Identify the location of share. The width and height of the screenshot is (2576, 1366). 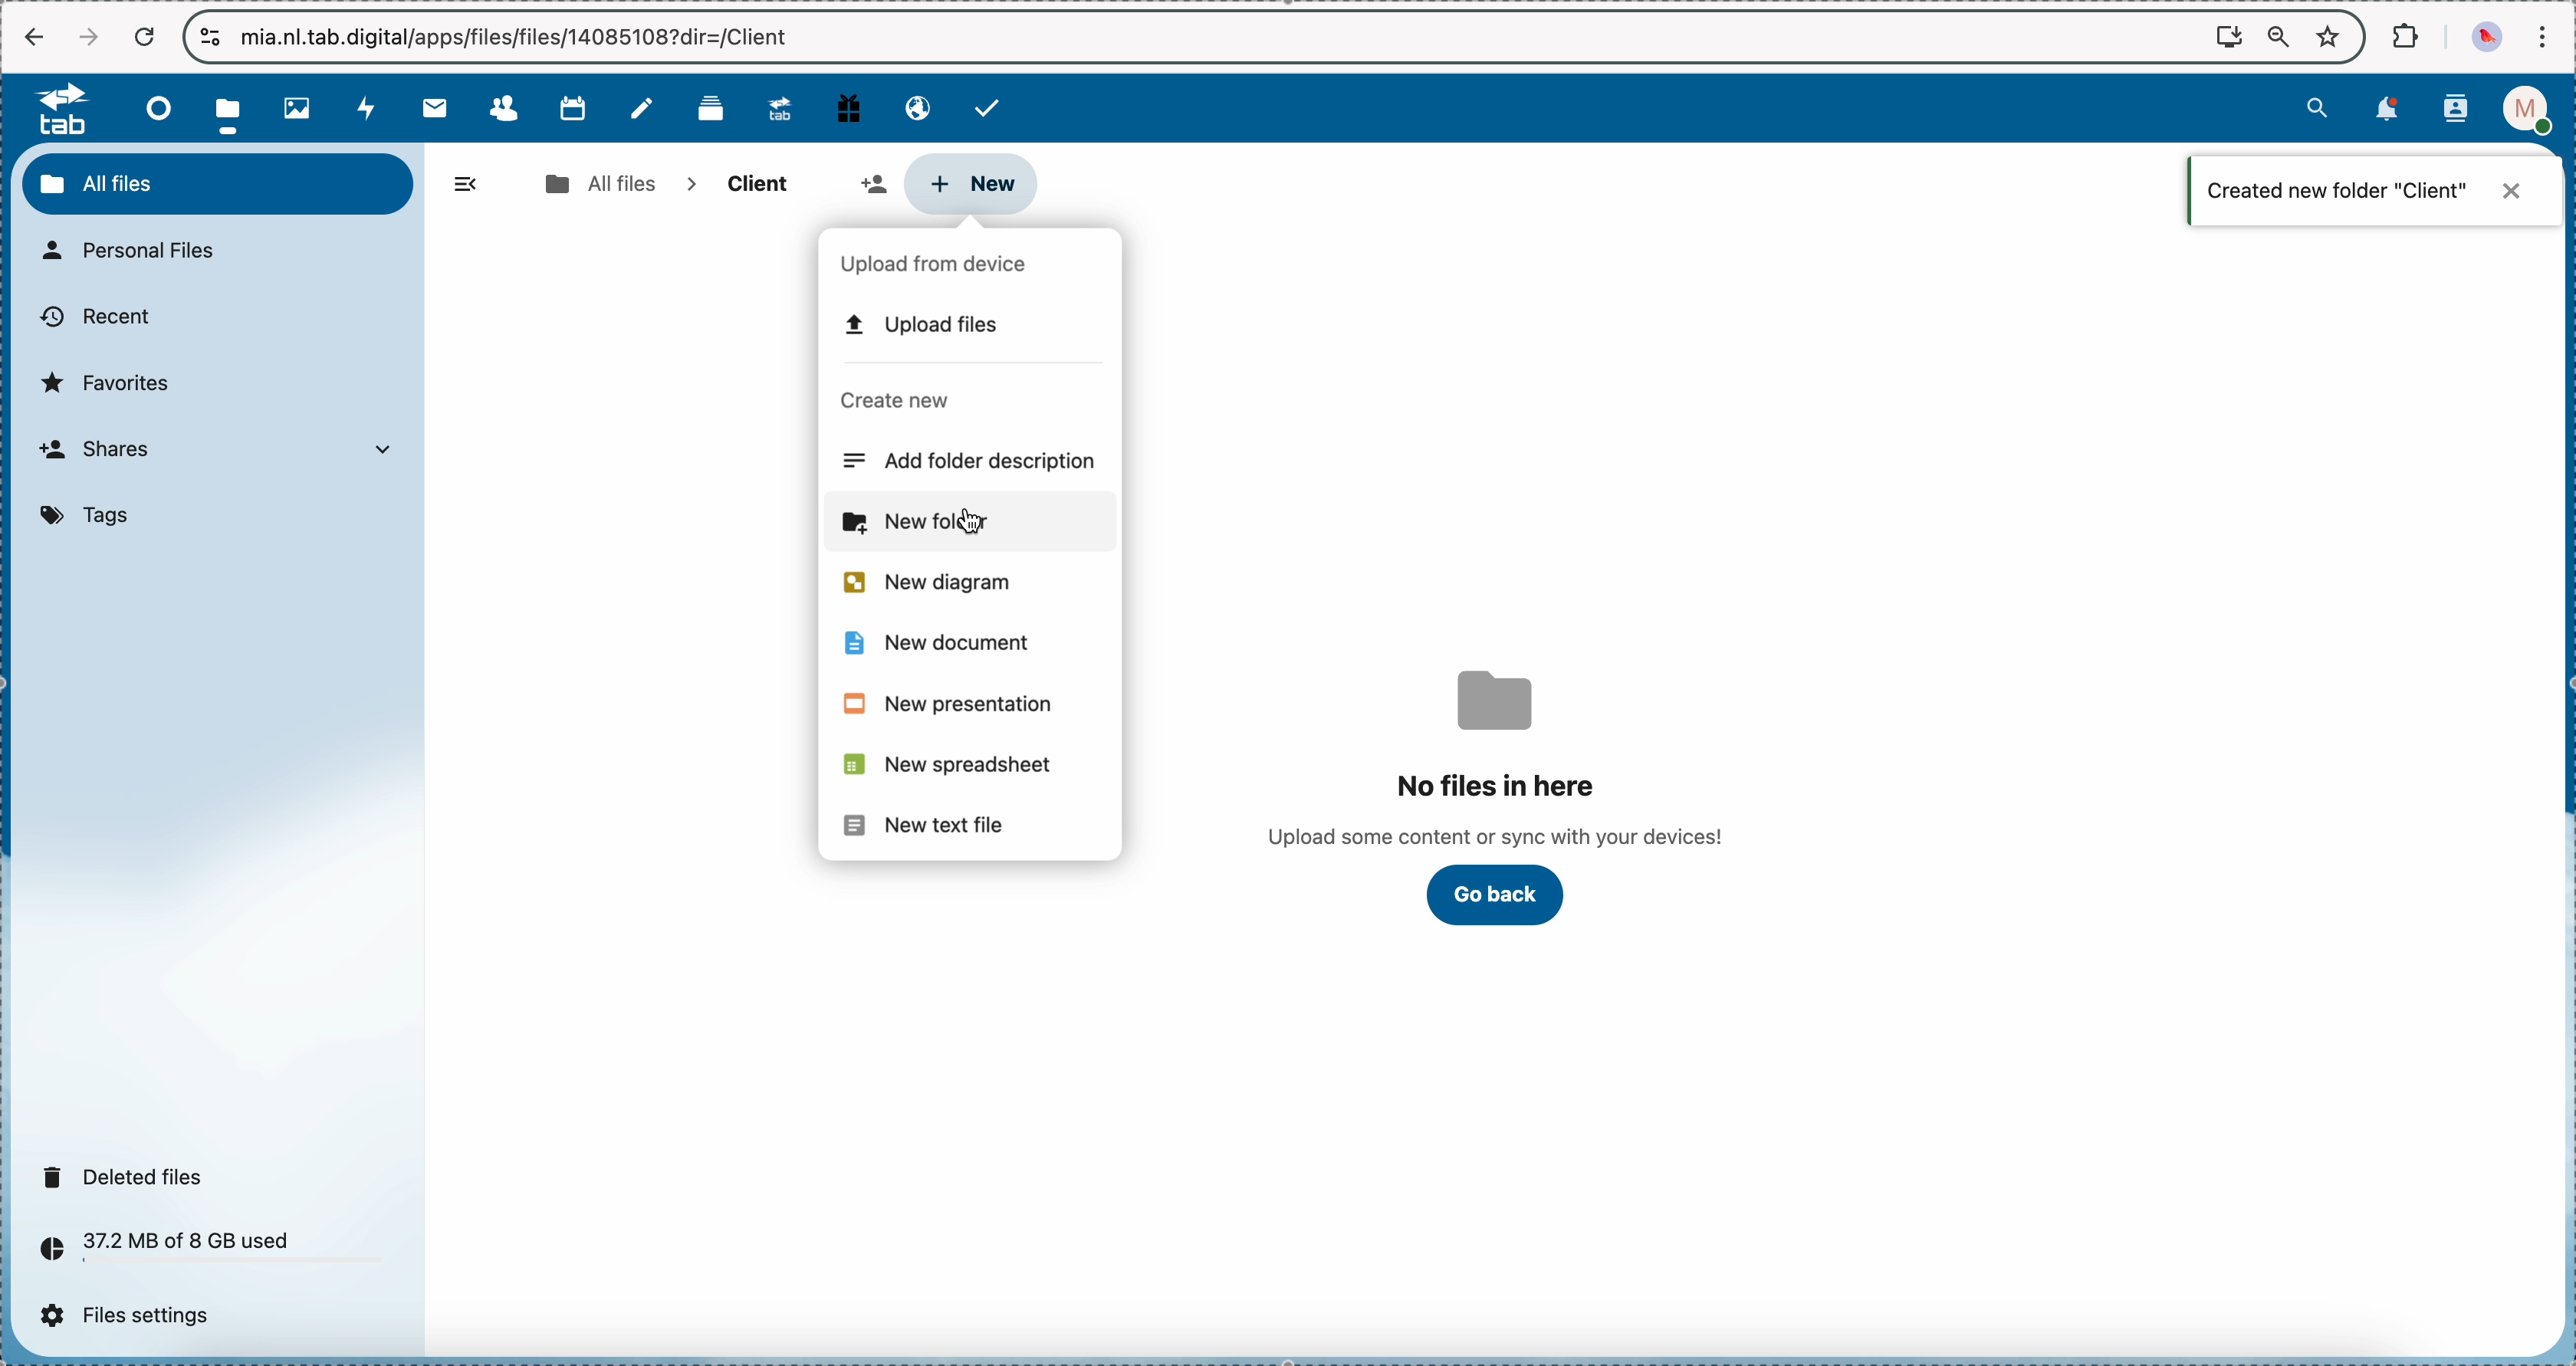
(872, 183).